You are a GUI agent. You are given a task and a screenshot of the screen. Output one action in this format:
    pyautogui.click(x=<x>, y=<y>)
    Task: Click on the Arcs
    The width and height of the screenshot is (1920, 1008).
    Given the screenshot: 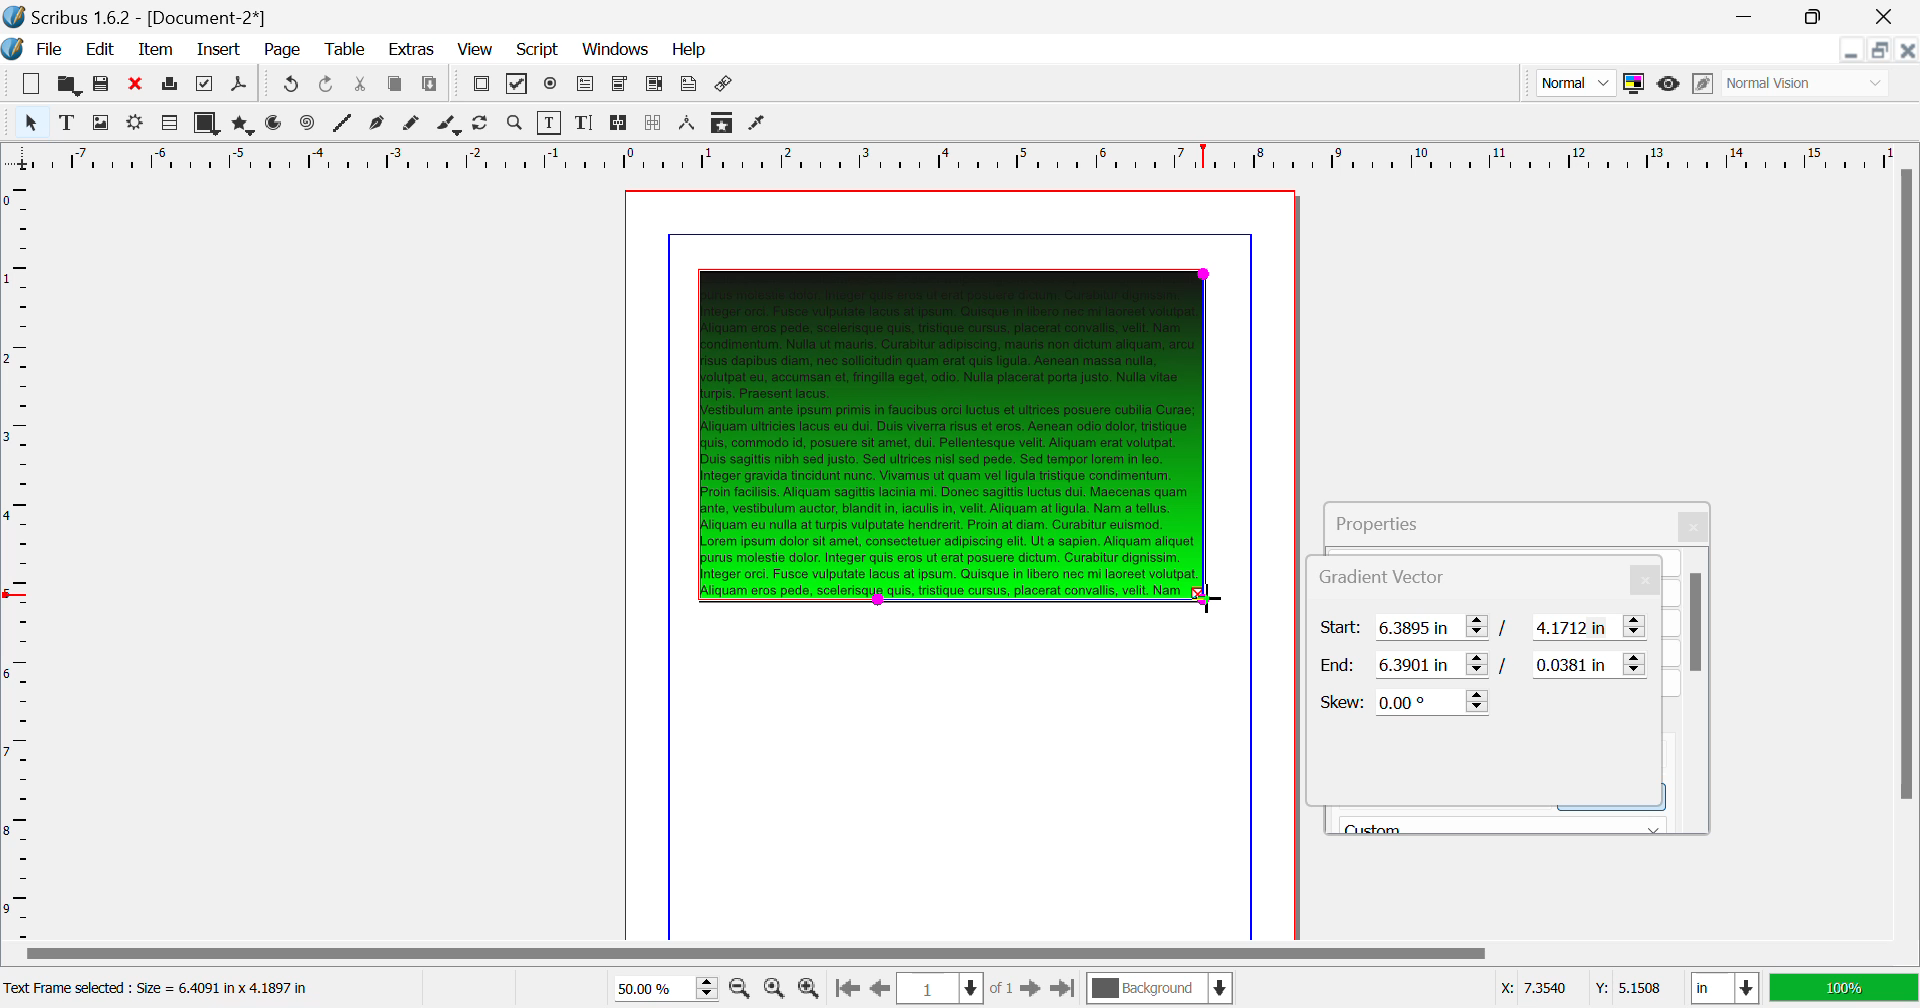 What is the action you would take?
    pyautogui.click(x=276, y=125)
    